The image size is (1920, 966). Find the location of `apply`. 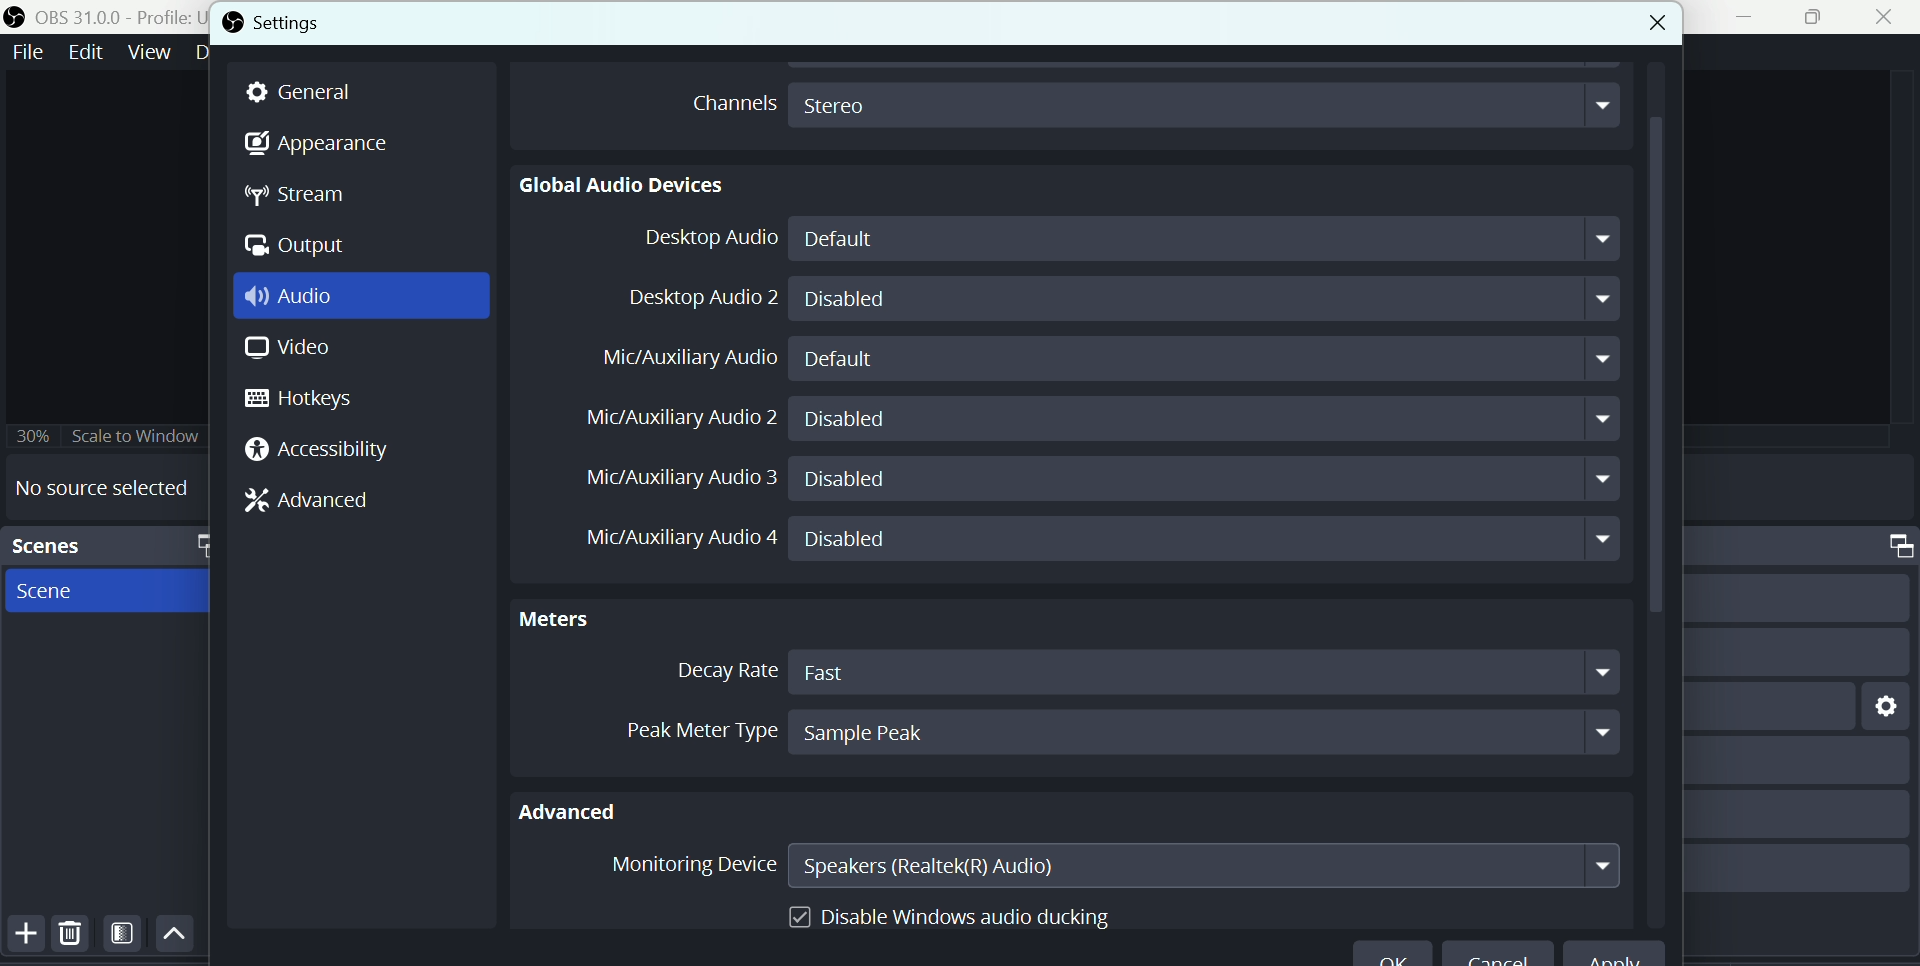

apply is located at coordinates (1626, 955).